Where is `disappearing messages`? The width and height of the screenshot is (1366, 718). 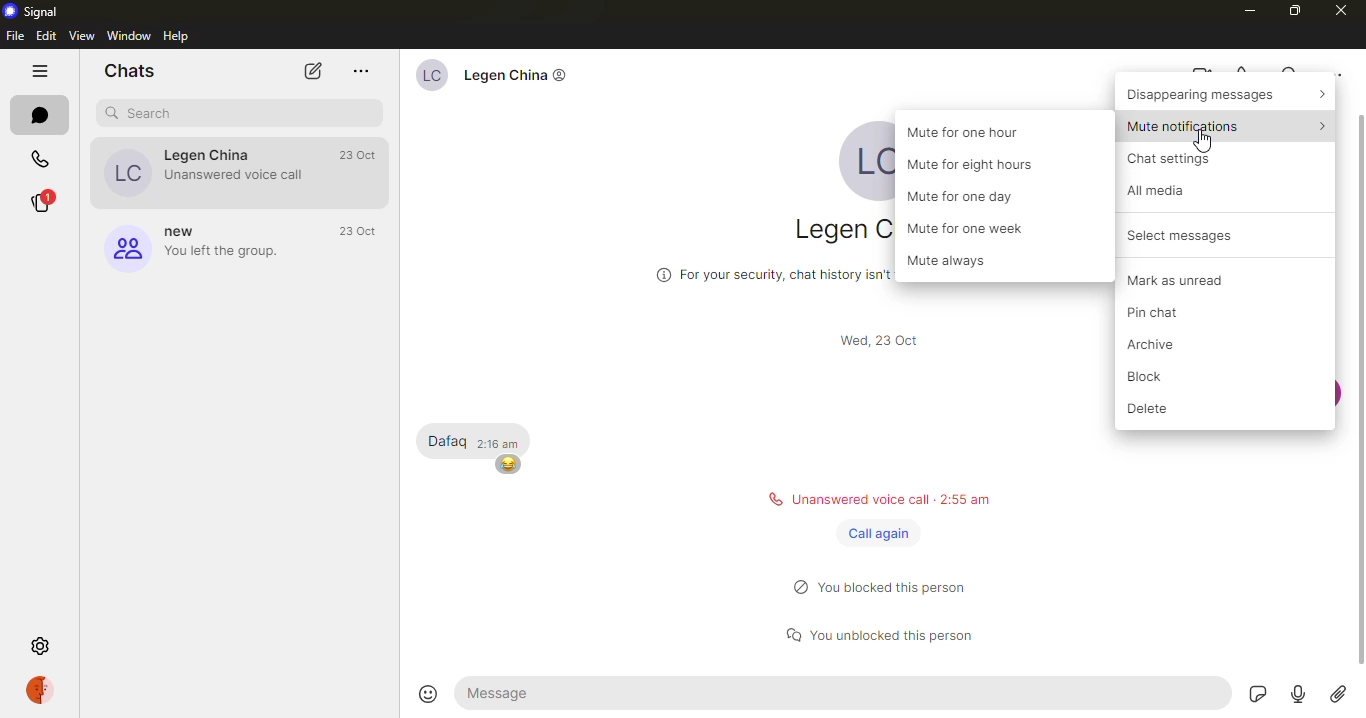
disappearing messages is located at coordinates (1227, 92).